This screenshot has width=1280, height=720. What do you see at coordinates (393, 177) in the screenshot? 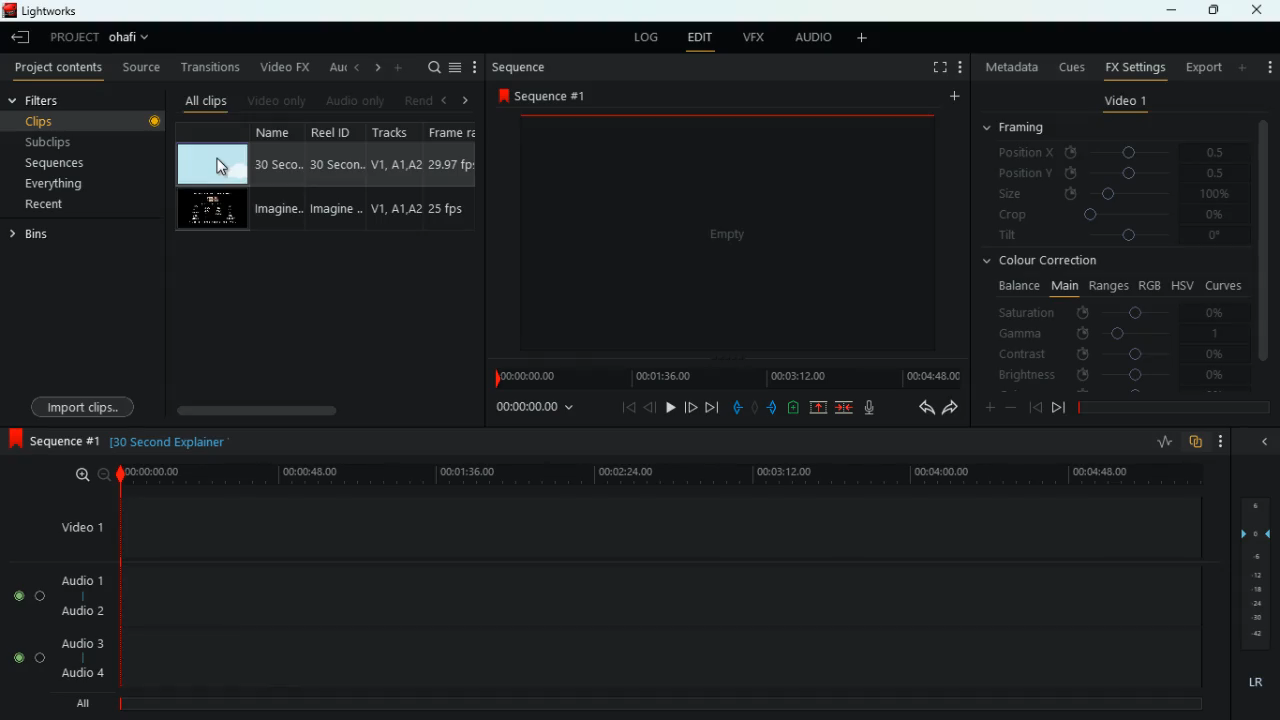
I see `tracks` at bounding box center [393, 177].